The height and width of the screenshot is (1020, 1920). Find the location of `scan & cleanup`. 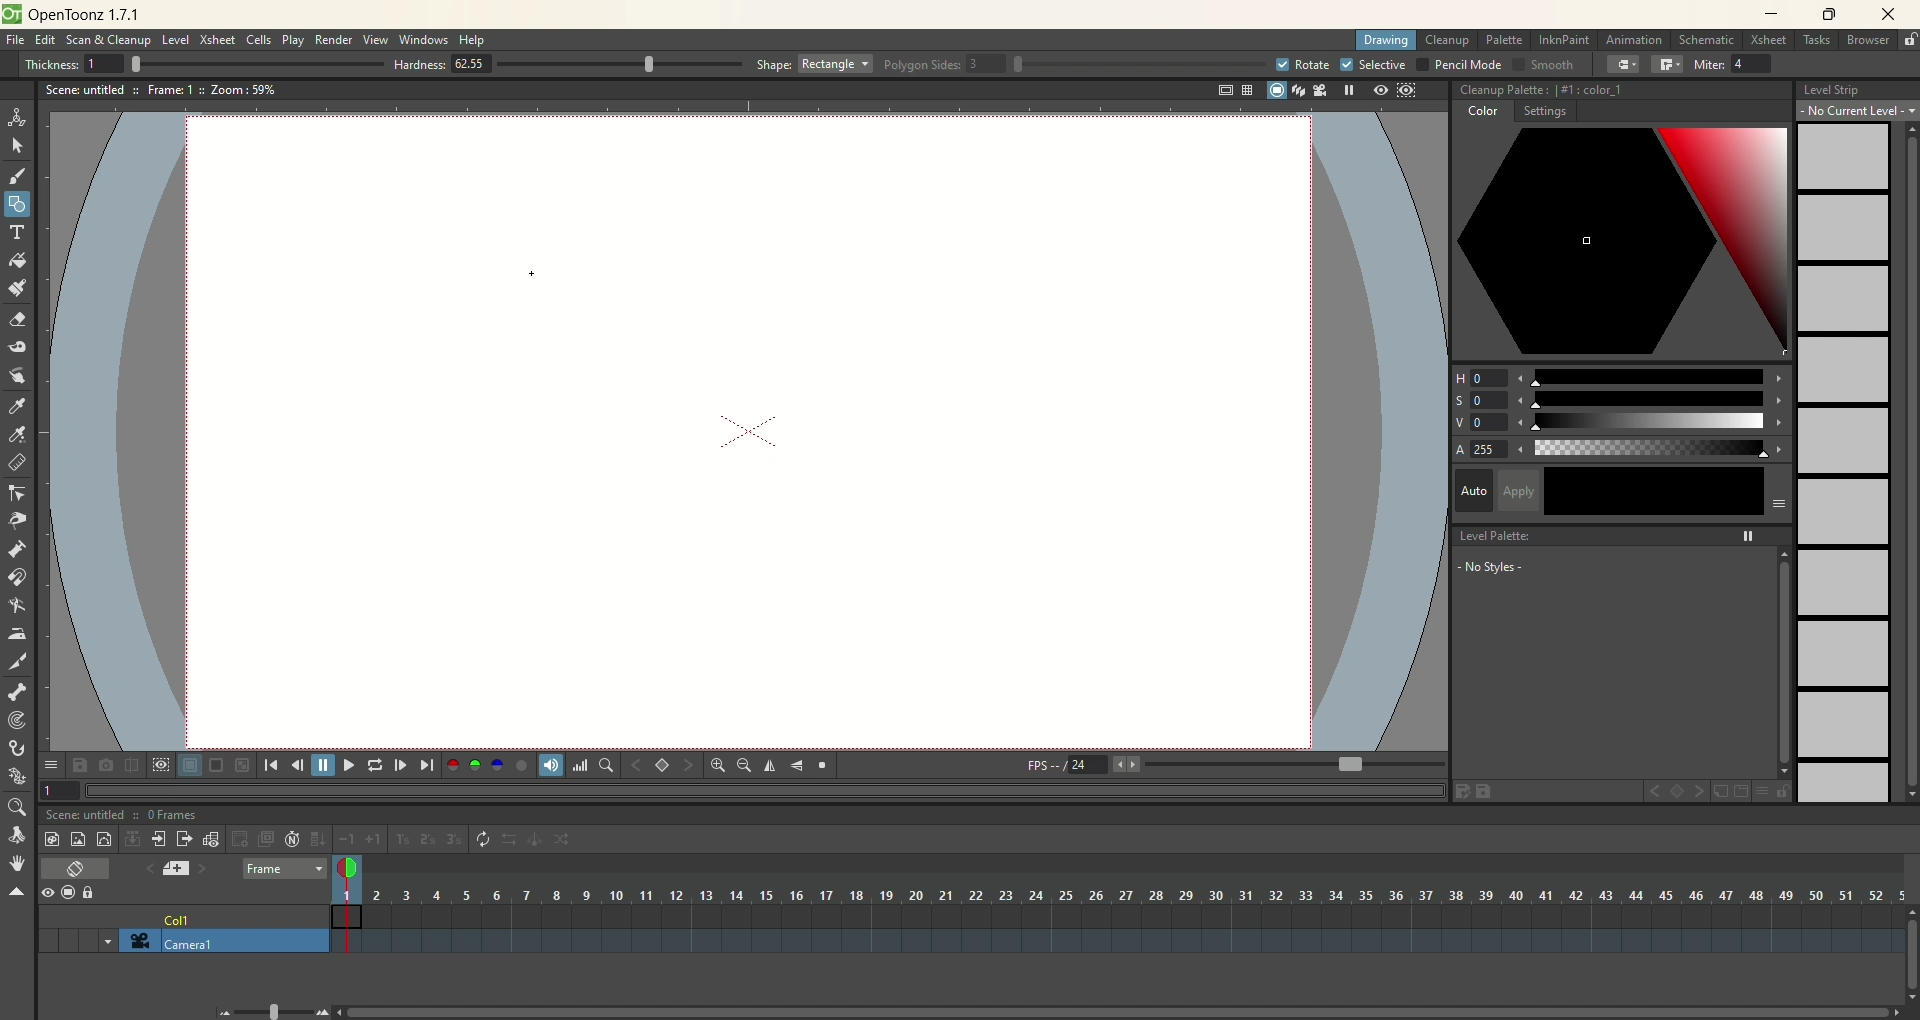

scan & cleanup is located at coordinates (115, 42).